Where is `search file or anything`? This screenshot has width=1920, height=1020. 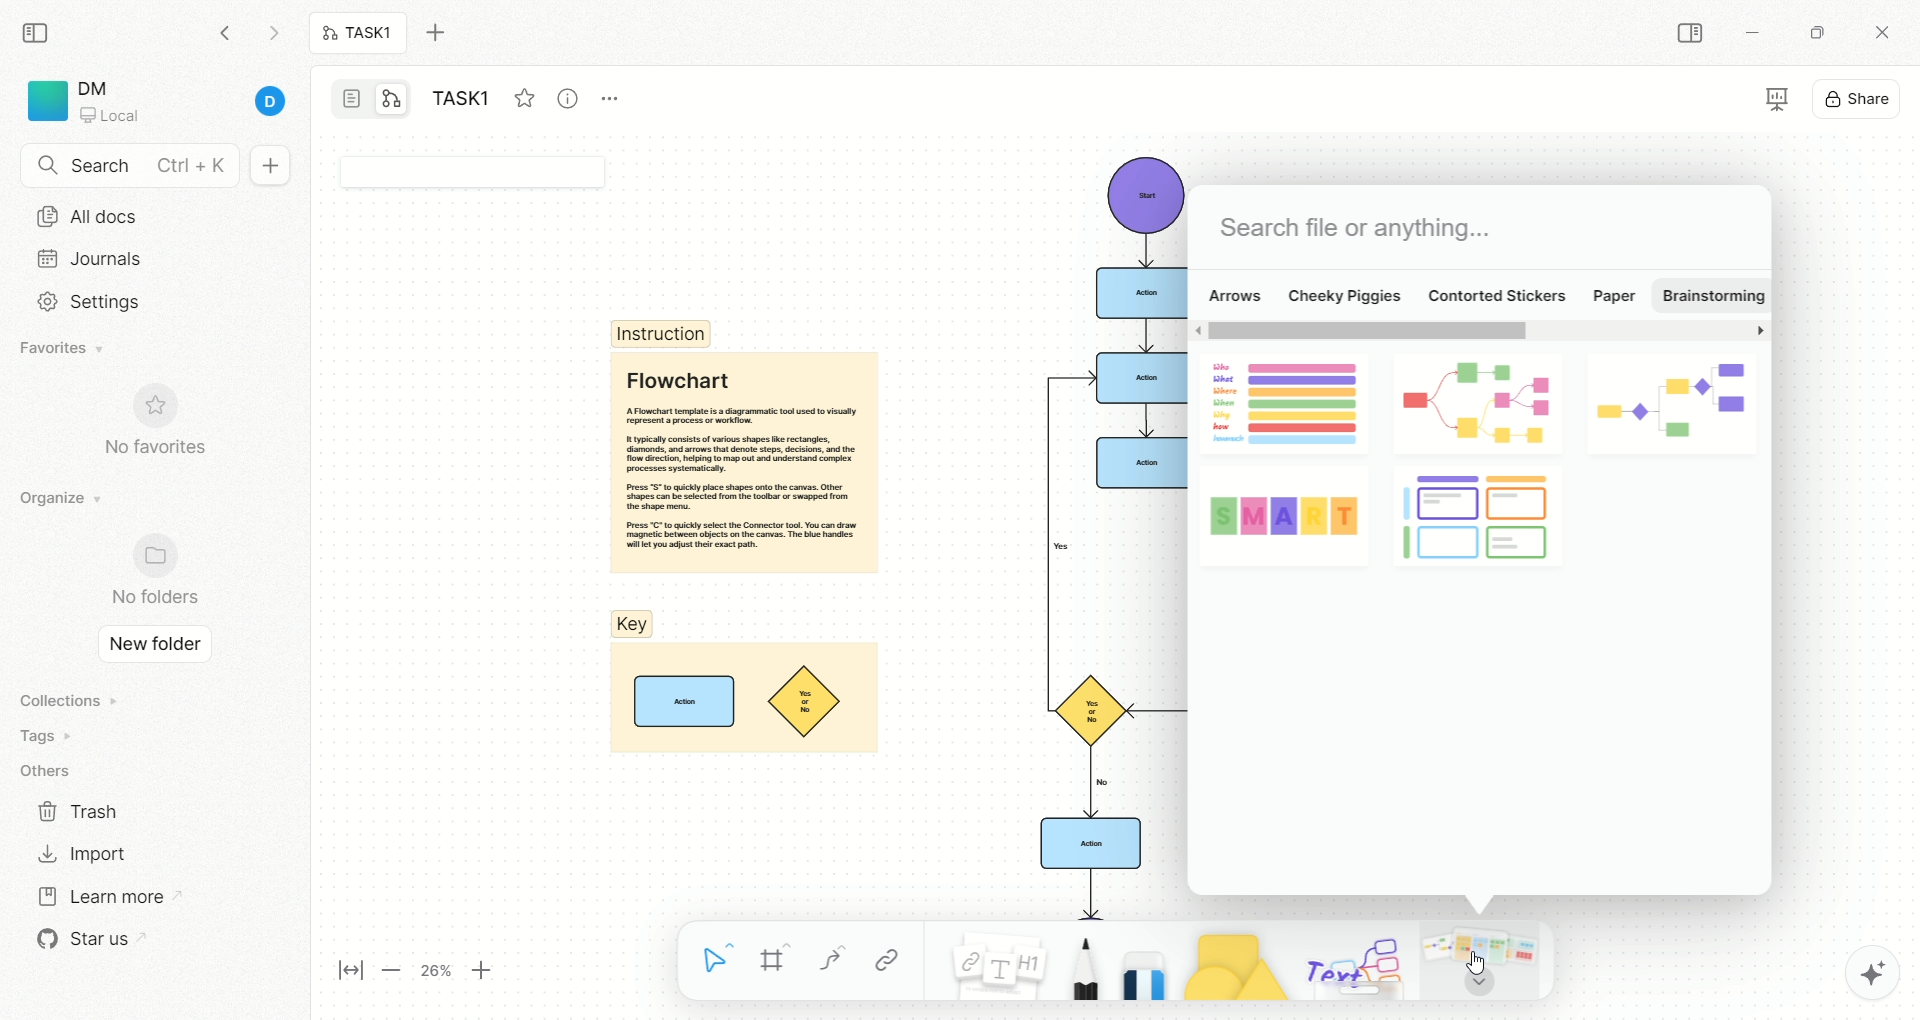
search file or anything is located at coordinates (1353, 229).